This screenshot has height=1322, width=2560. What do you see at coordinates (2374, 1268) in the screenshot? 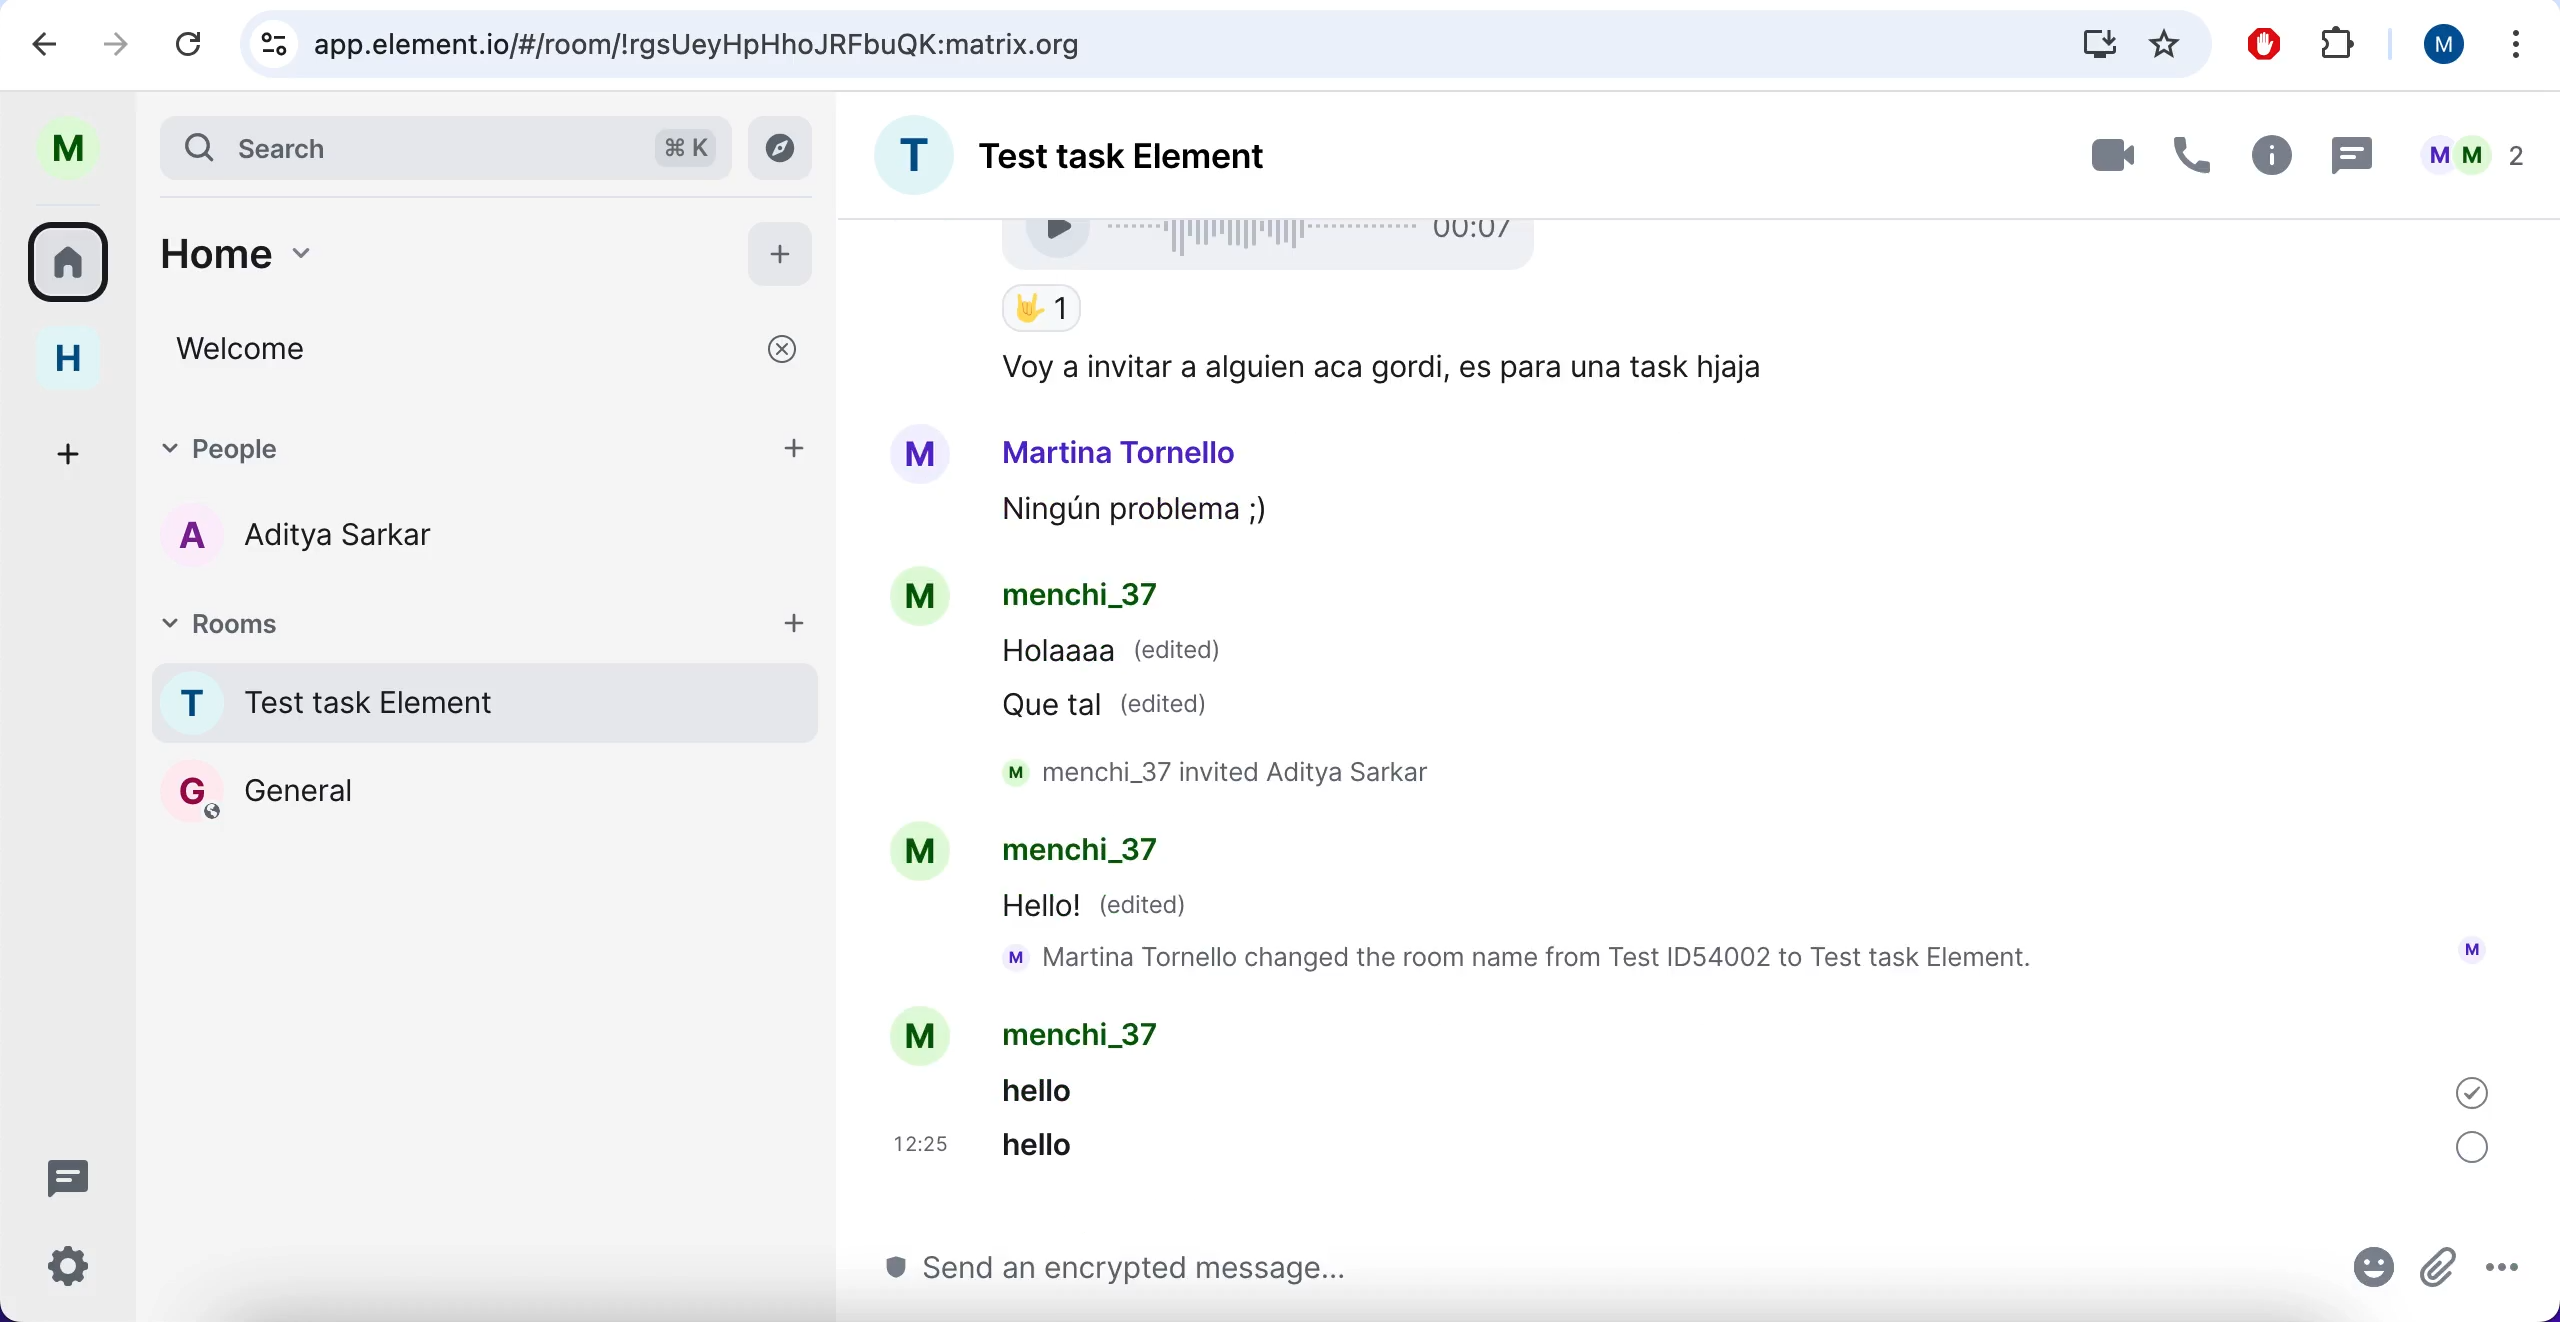
I see `emoji` at bounding box center [2374, 1268].